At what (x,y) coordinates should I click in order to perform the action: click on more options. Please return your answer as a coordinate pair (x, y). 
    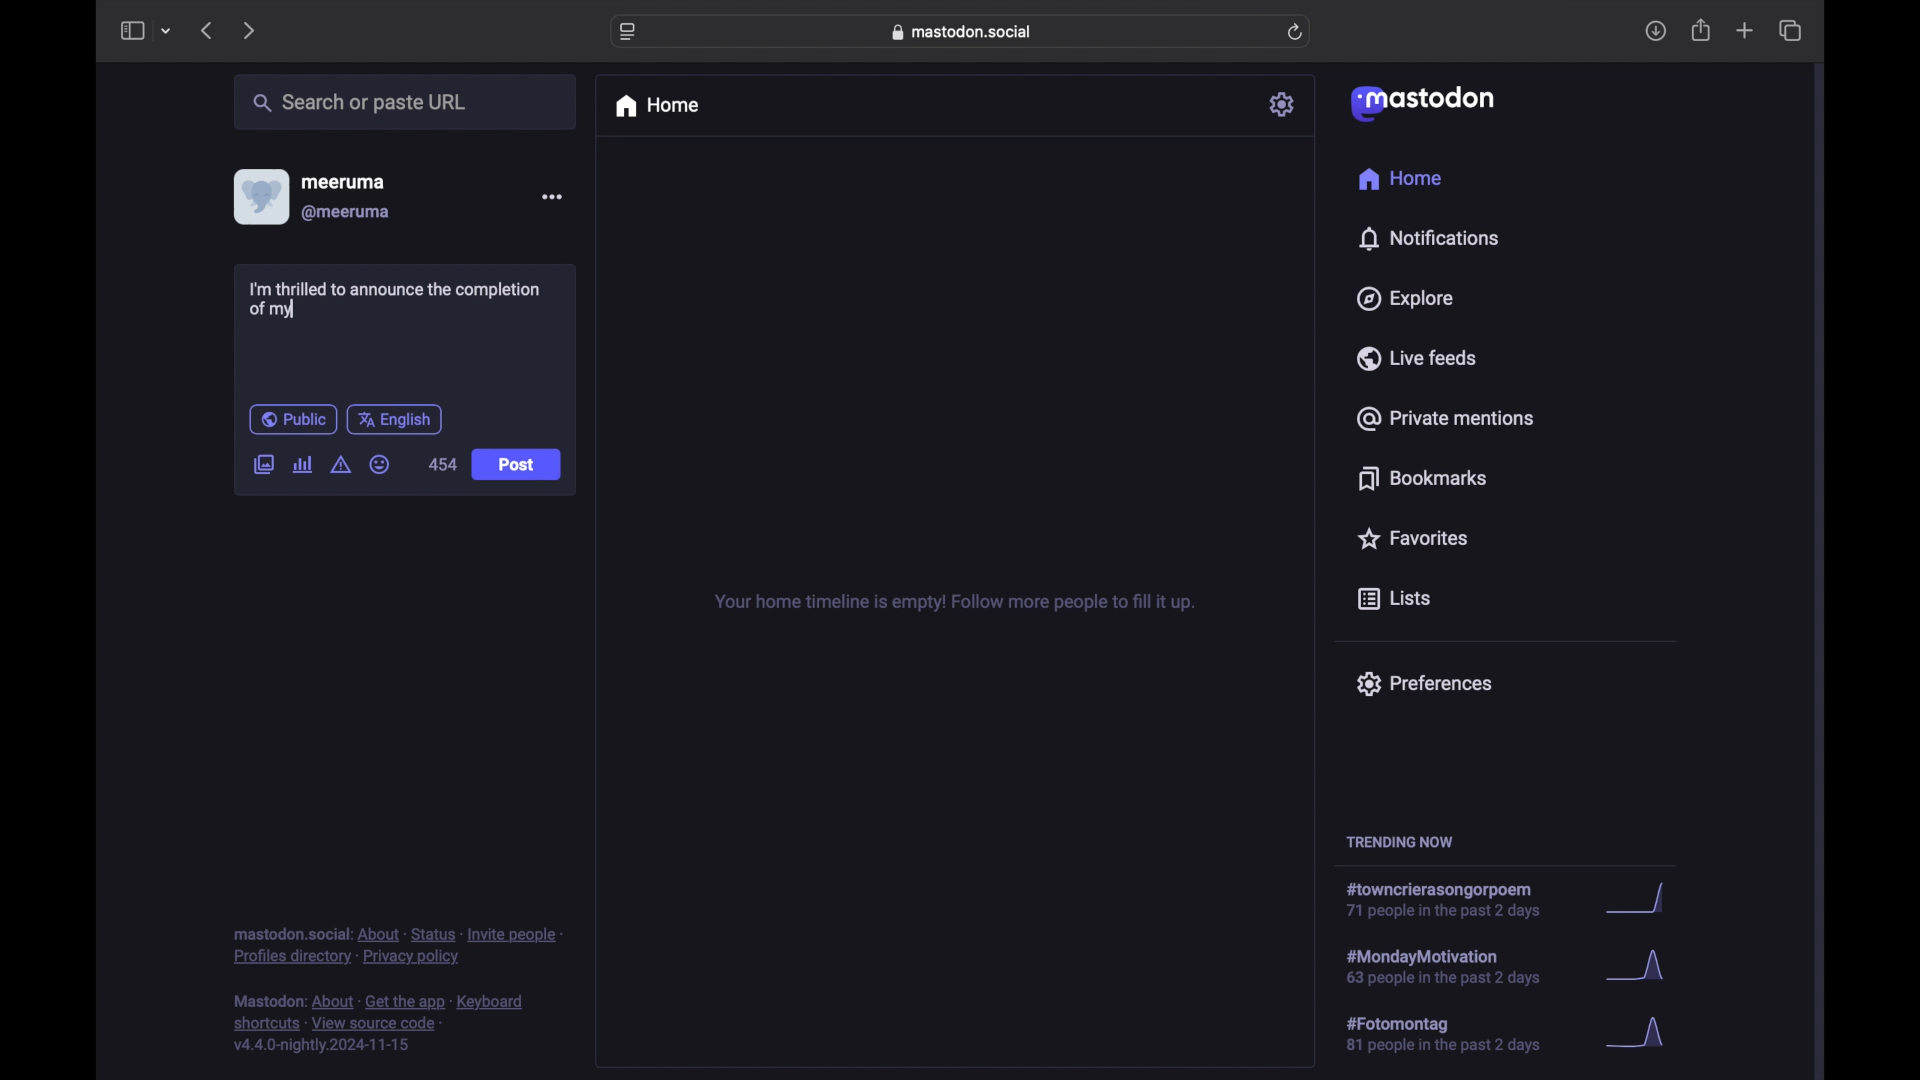
    Looking at the image, I should click on (551, 196).